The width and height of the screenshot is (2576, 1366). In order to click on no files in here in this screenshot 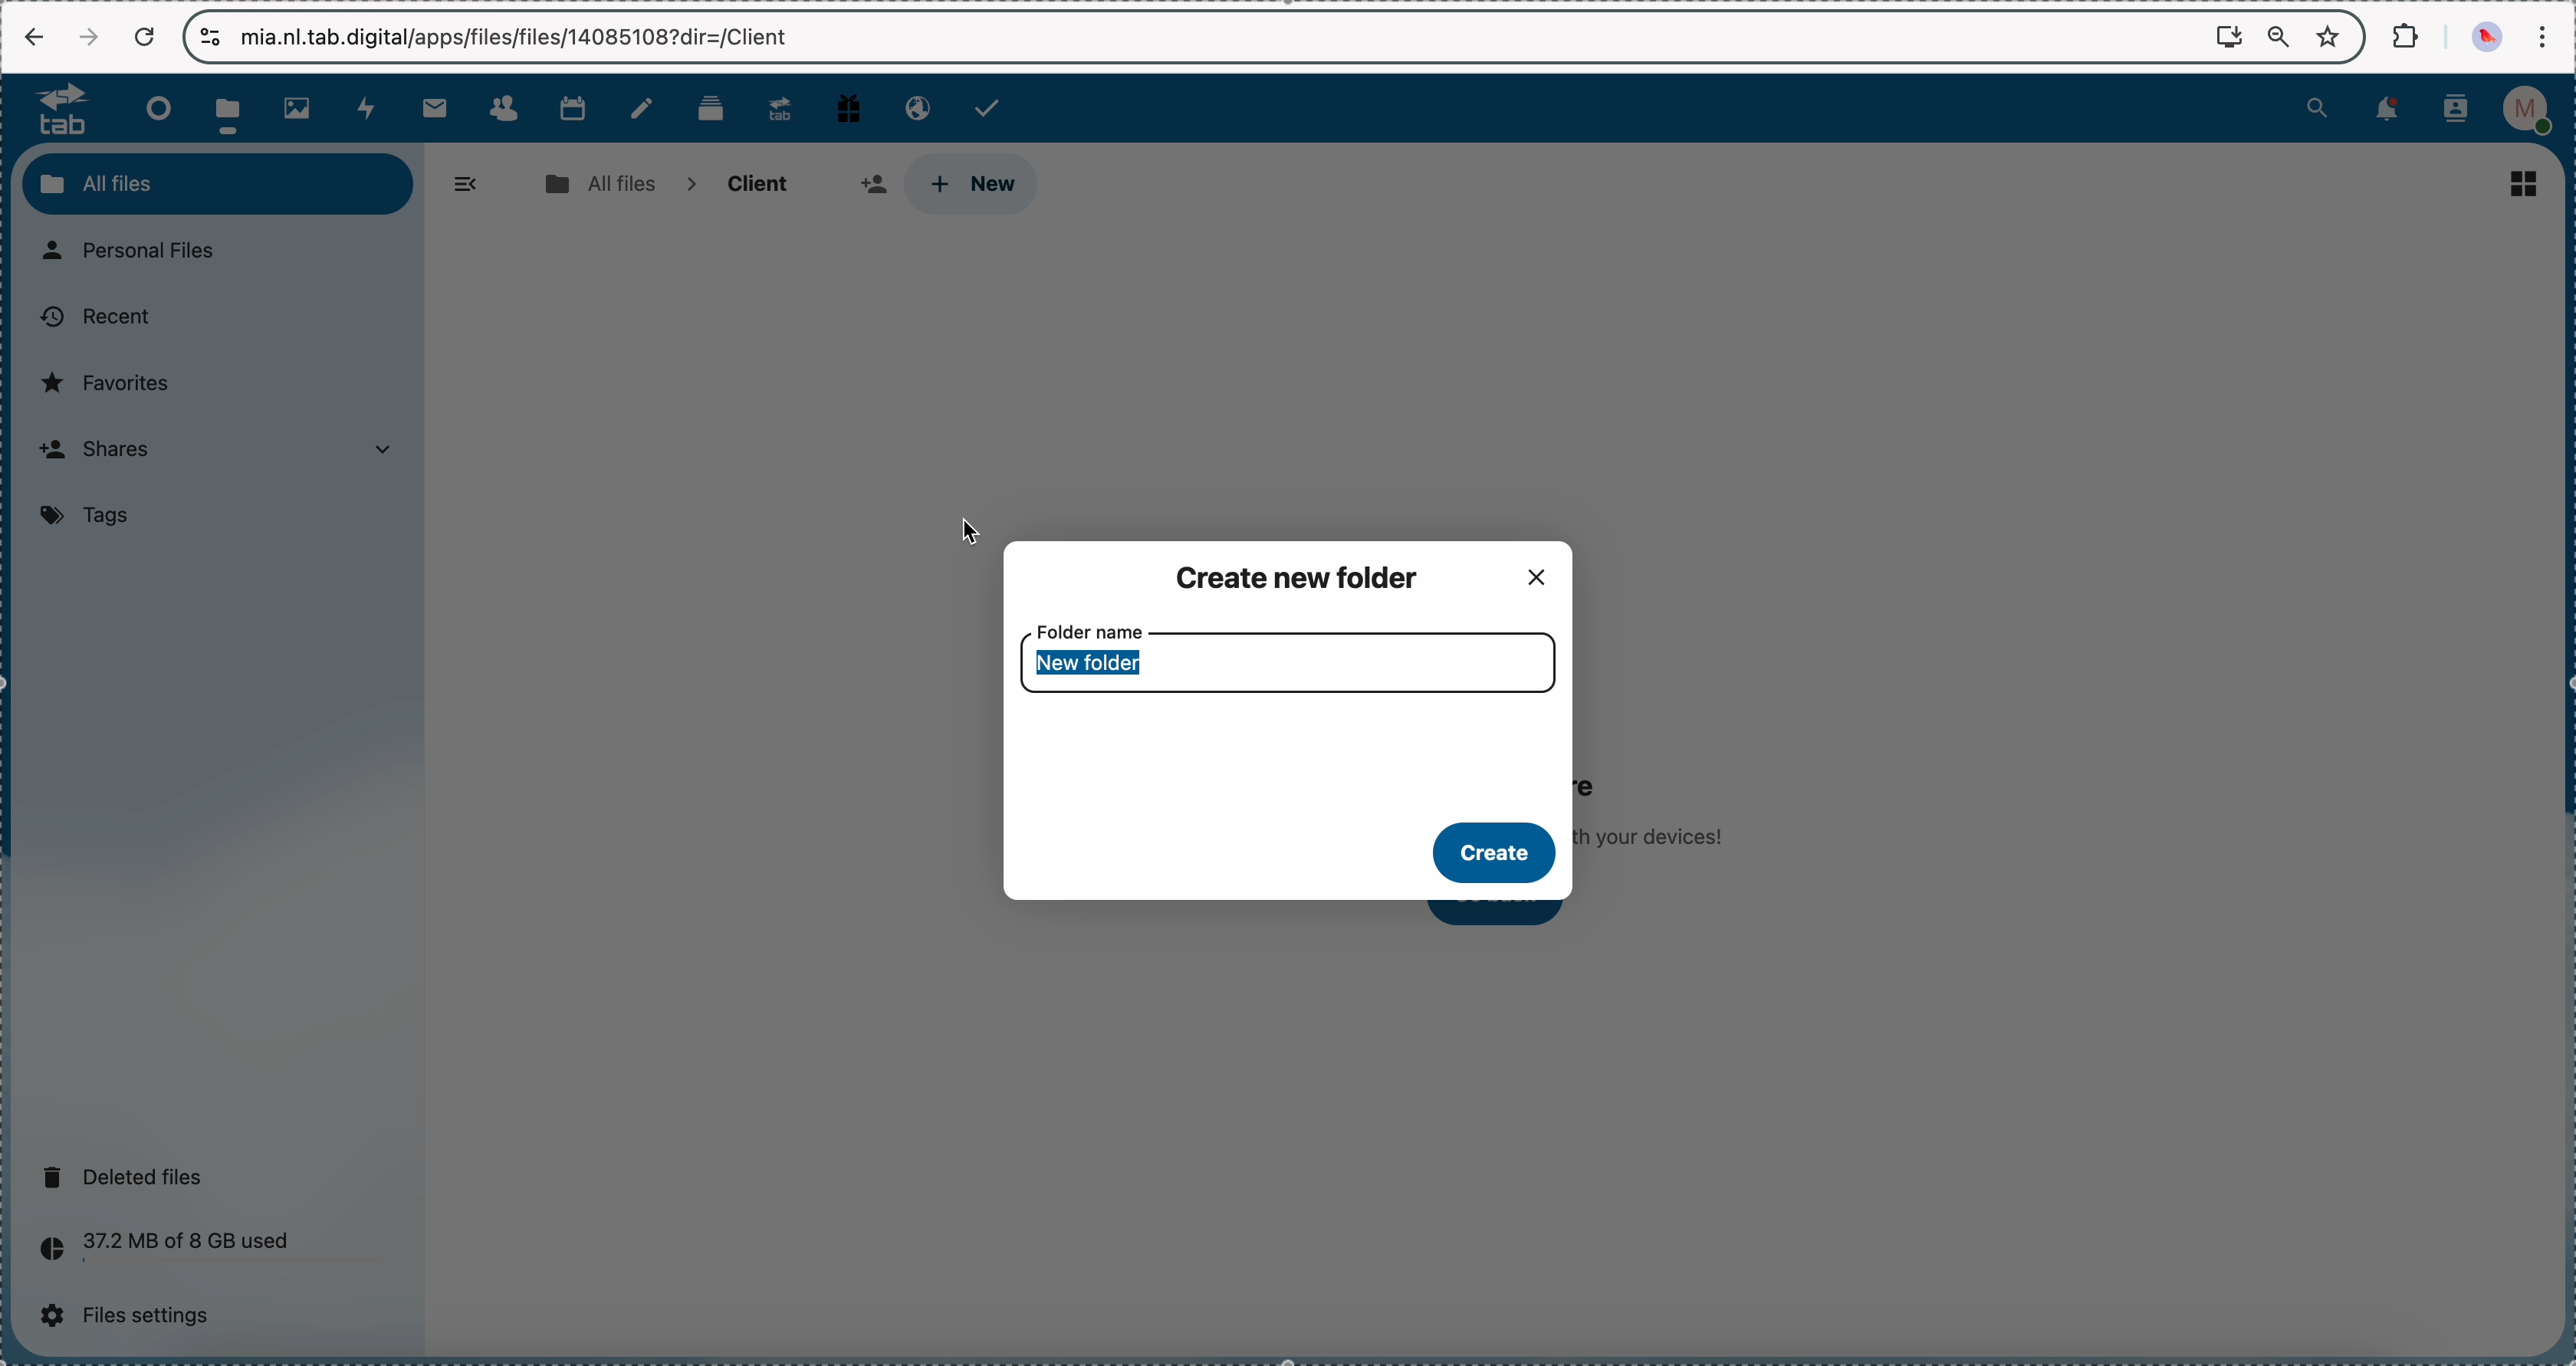, I will do `click(1665, 804)`.